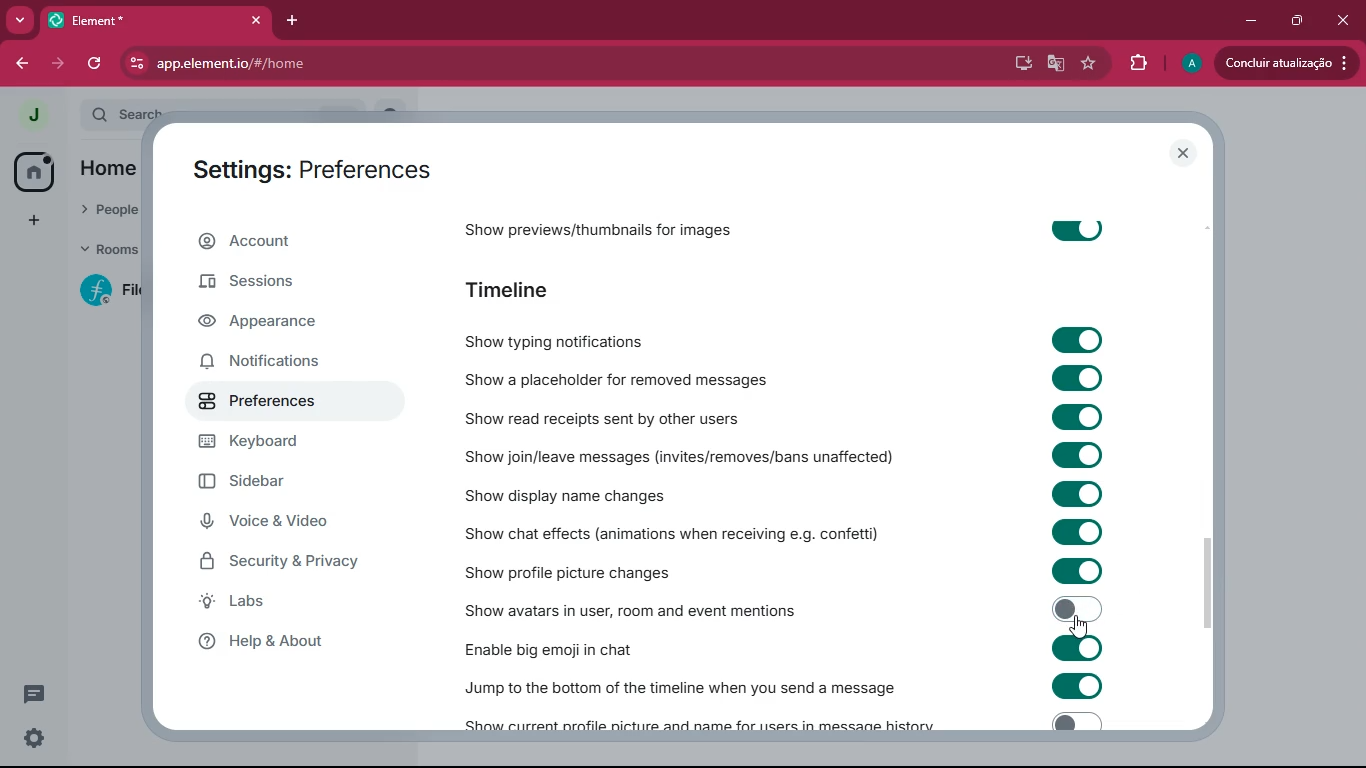 This screenshot has height=768, width=1366. Describe the element at coordinates (610, 416) in the screenshot. I see `show read receipts sent by other users` at that location.